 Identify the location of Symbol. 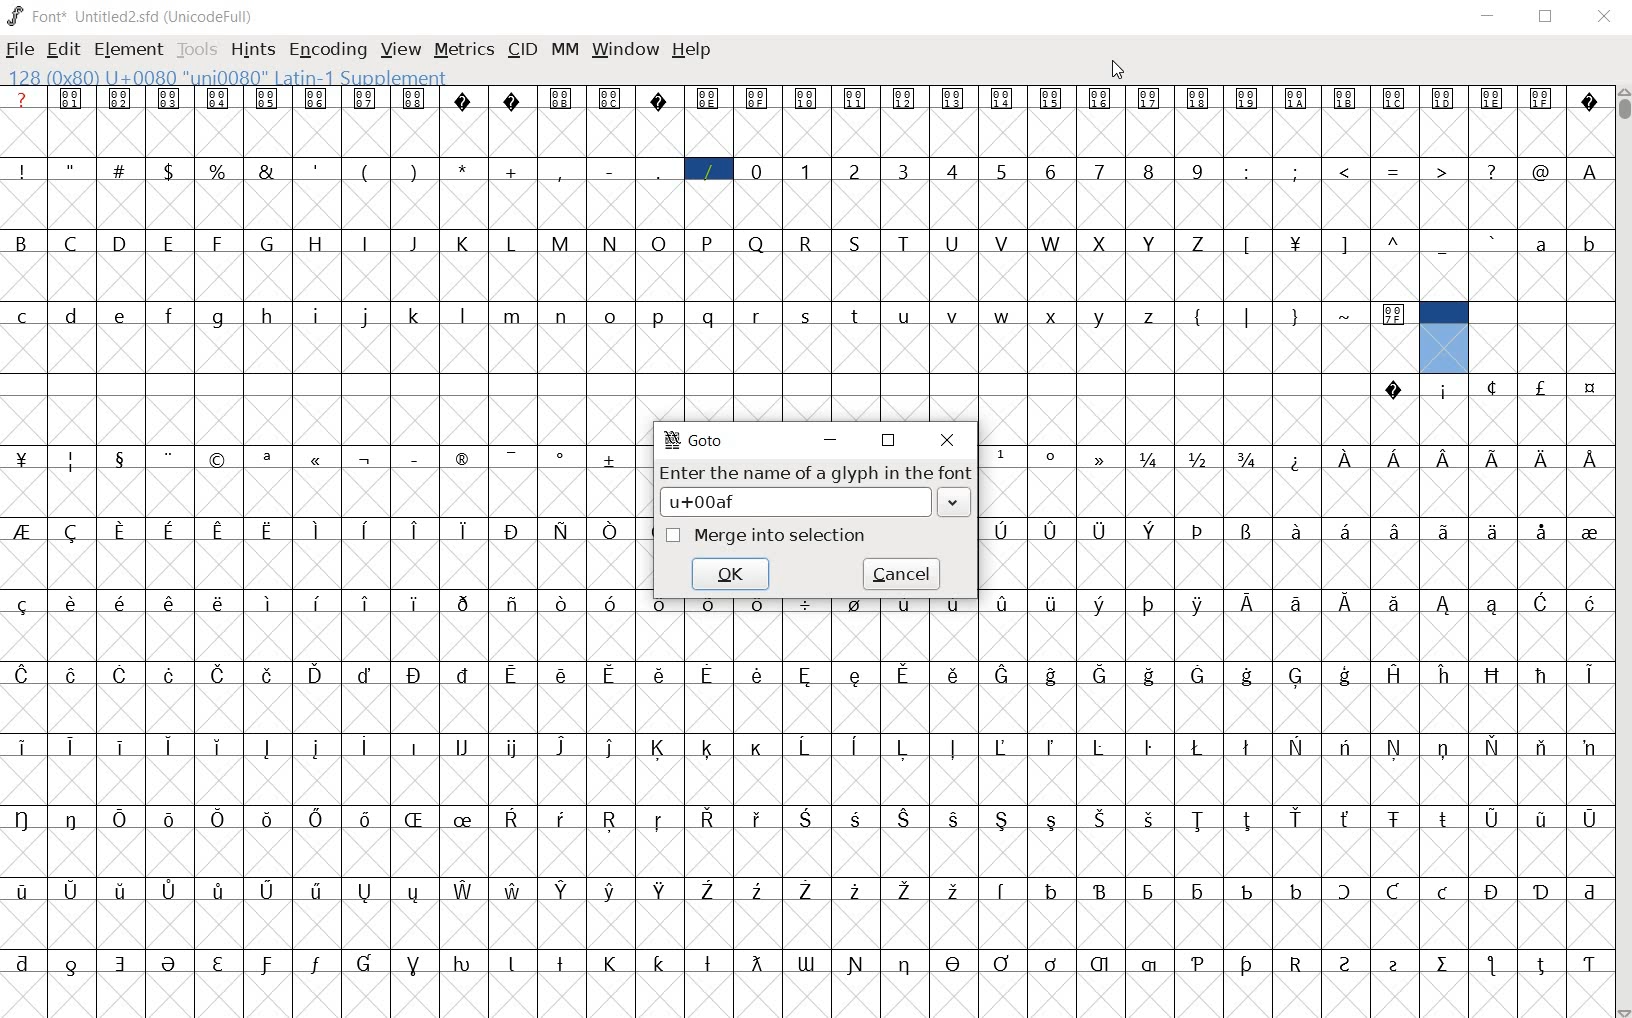
(1250, 459).